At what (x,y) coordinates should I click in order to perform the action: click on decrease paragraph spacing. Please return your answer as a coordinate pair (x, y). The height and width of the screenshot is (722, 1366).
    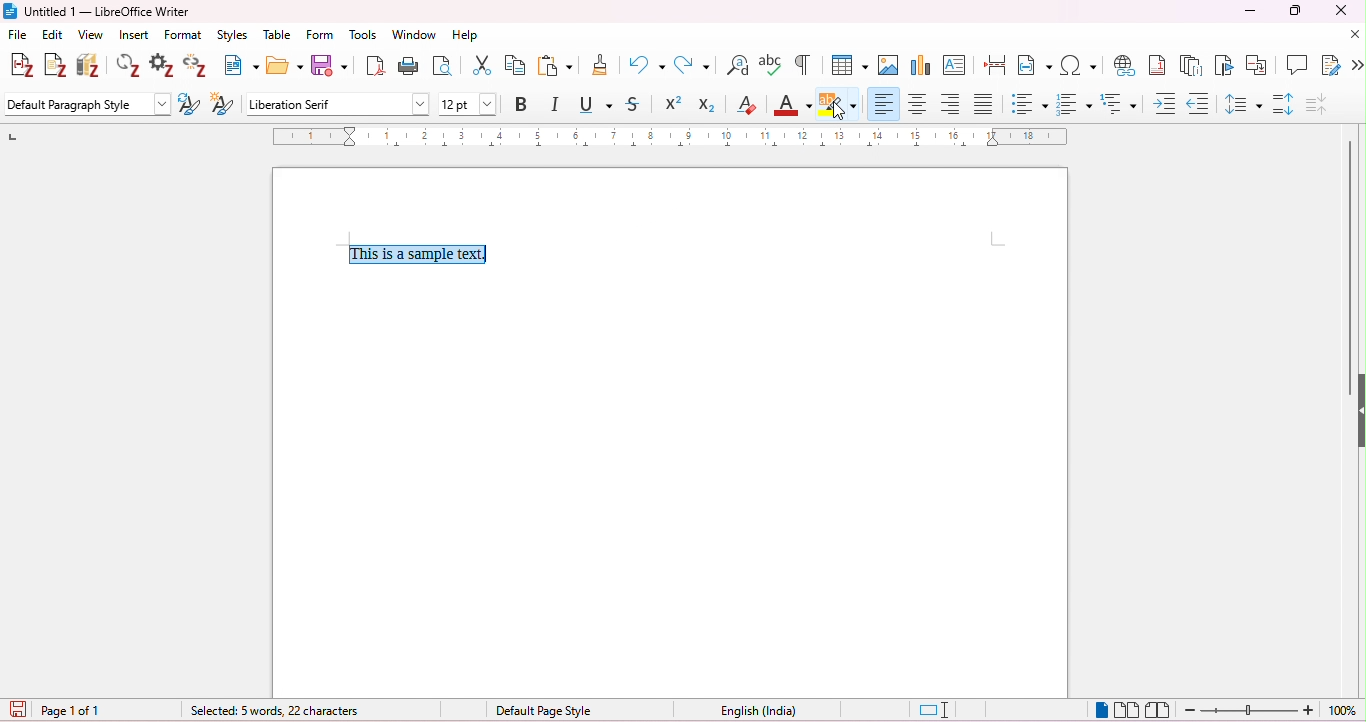
    Looking at the image, I should click on (1316, 104).